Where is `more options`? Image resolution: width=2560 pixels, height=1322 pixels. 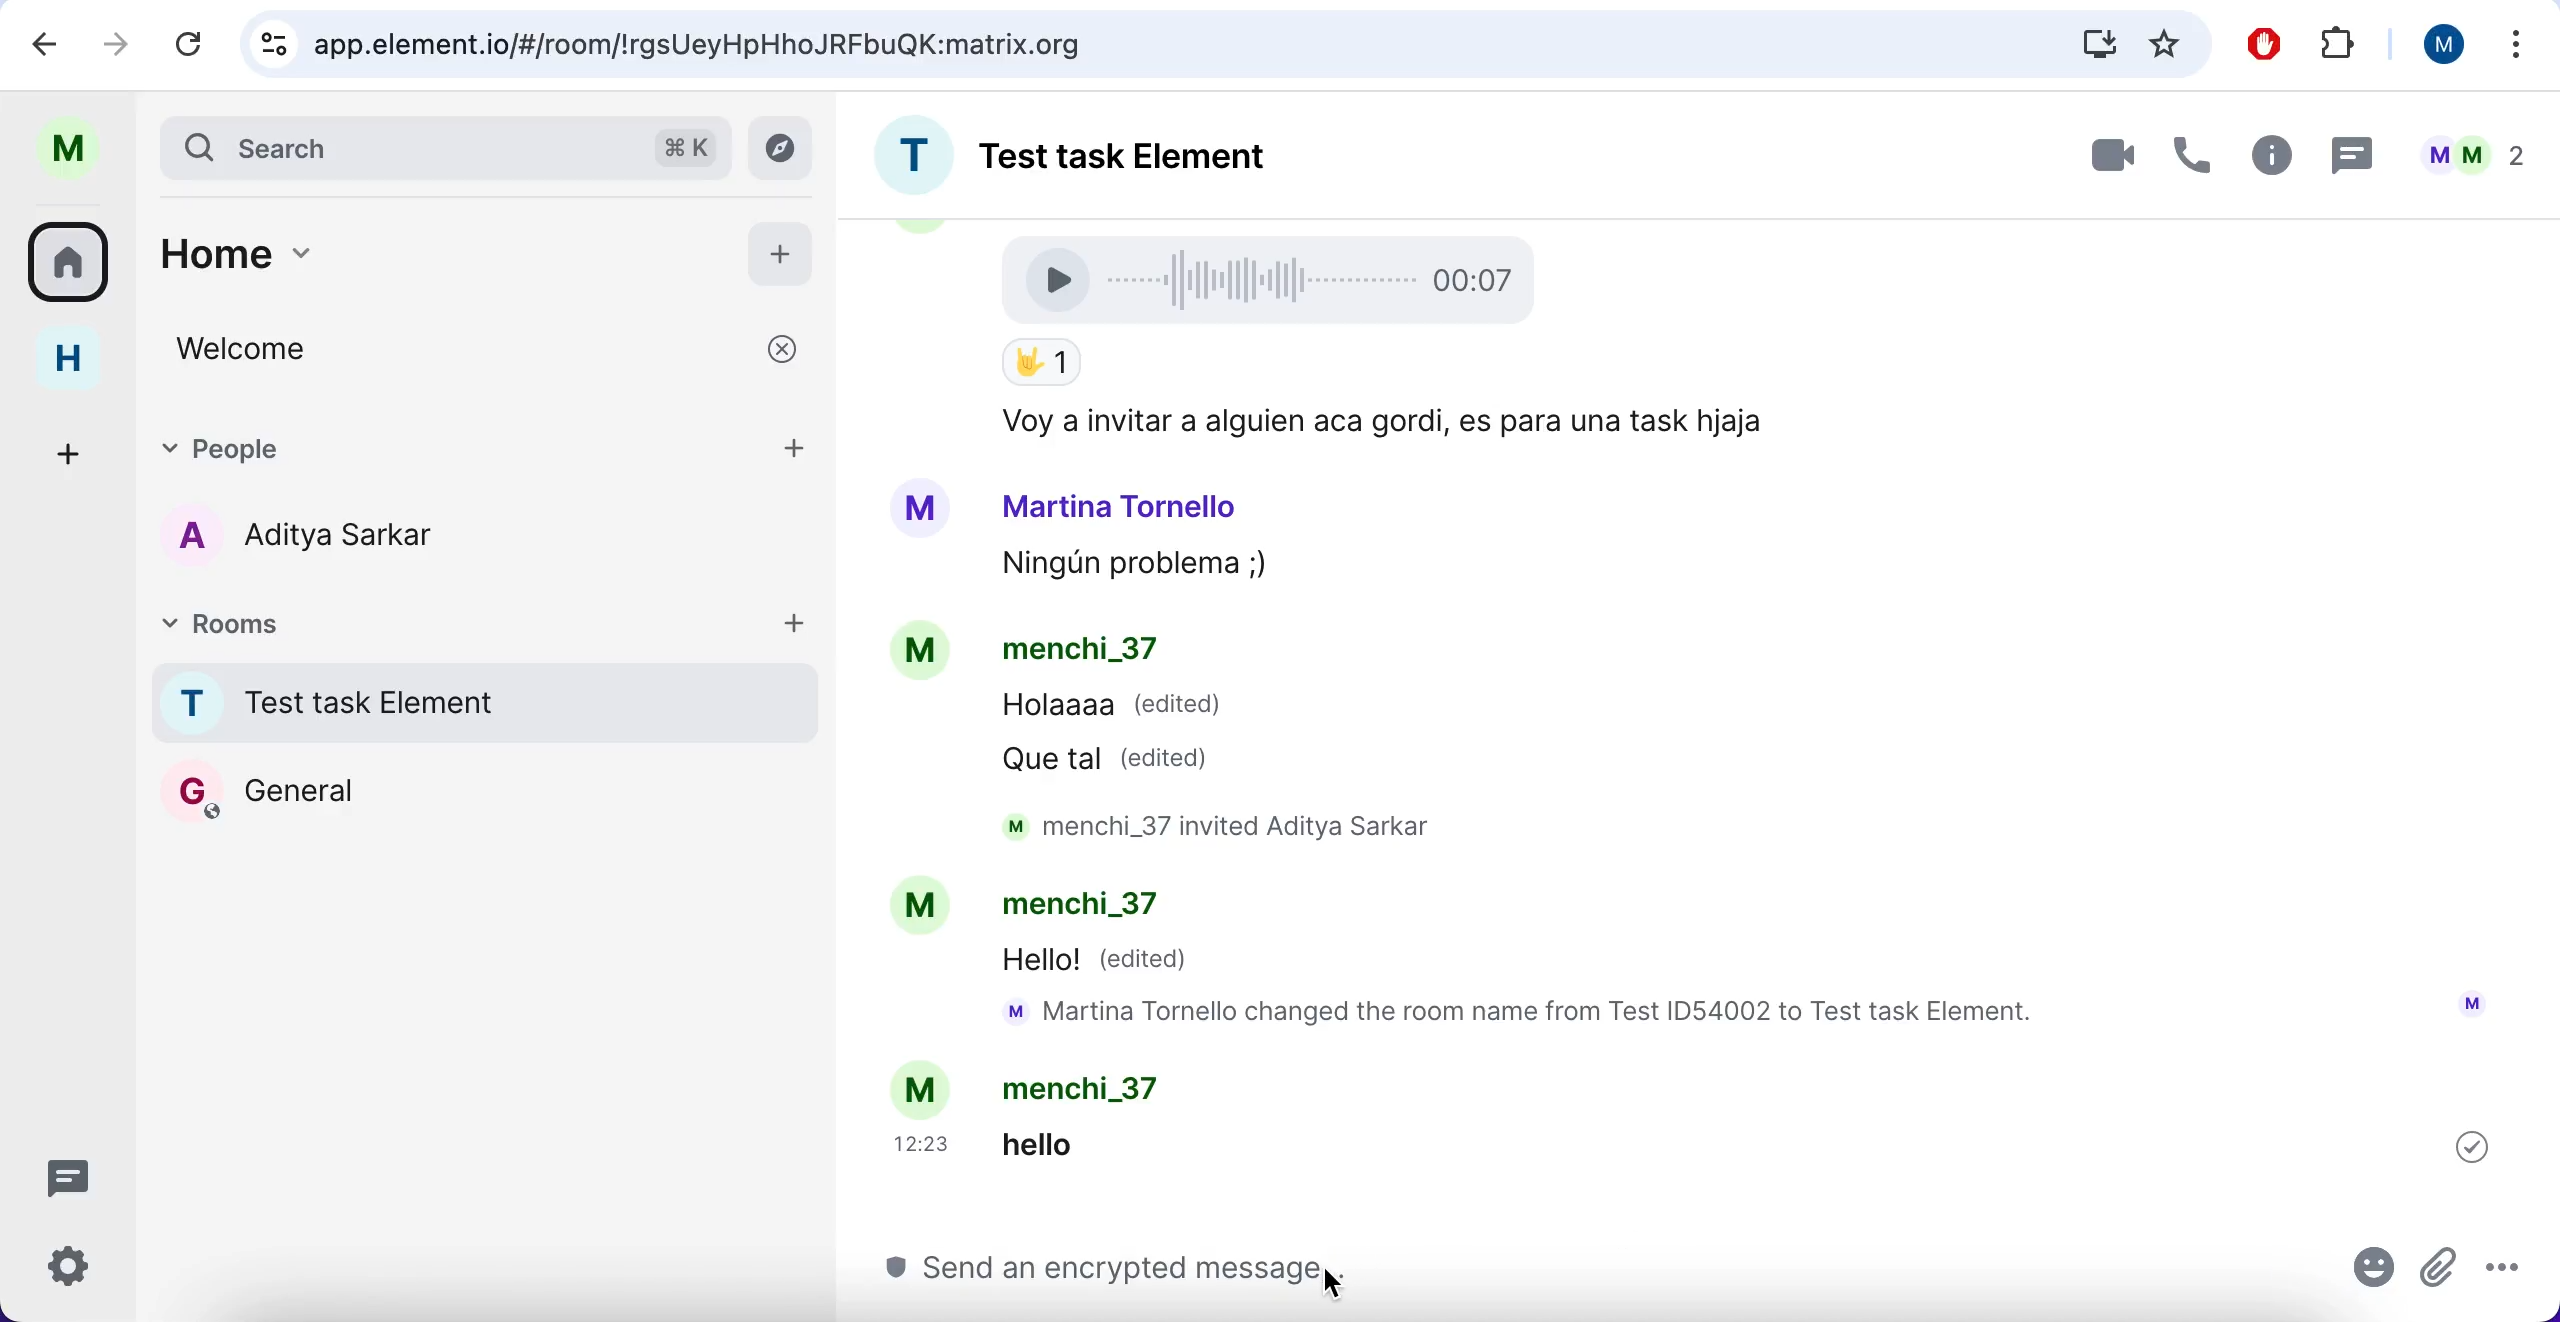 more options is located at coordinates (2512, 1265).